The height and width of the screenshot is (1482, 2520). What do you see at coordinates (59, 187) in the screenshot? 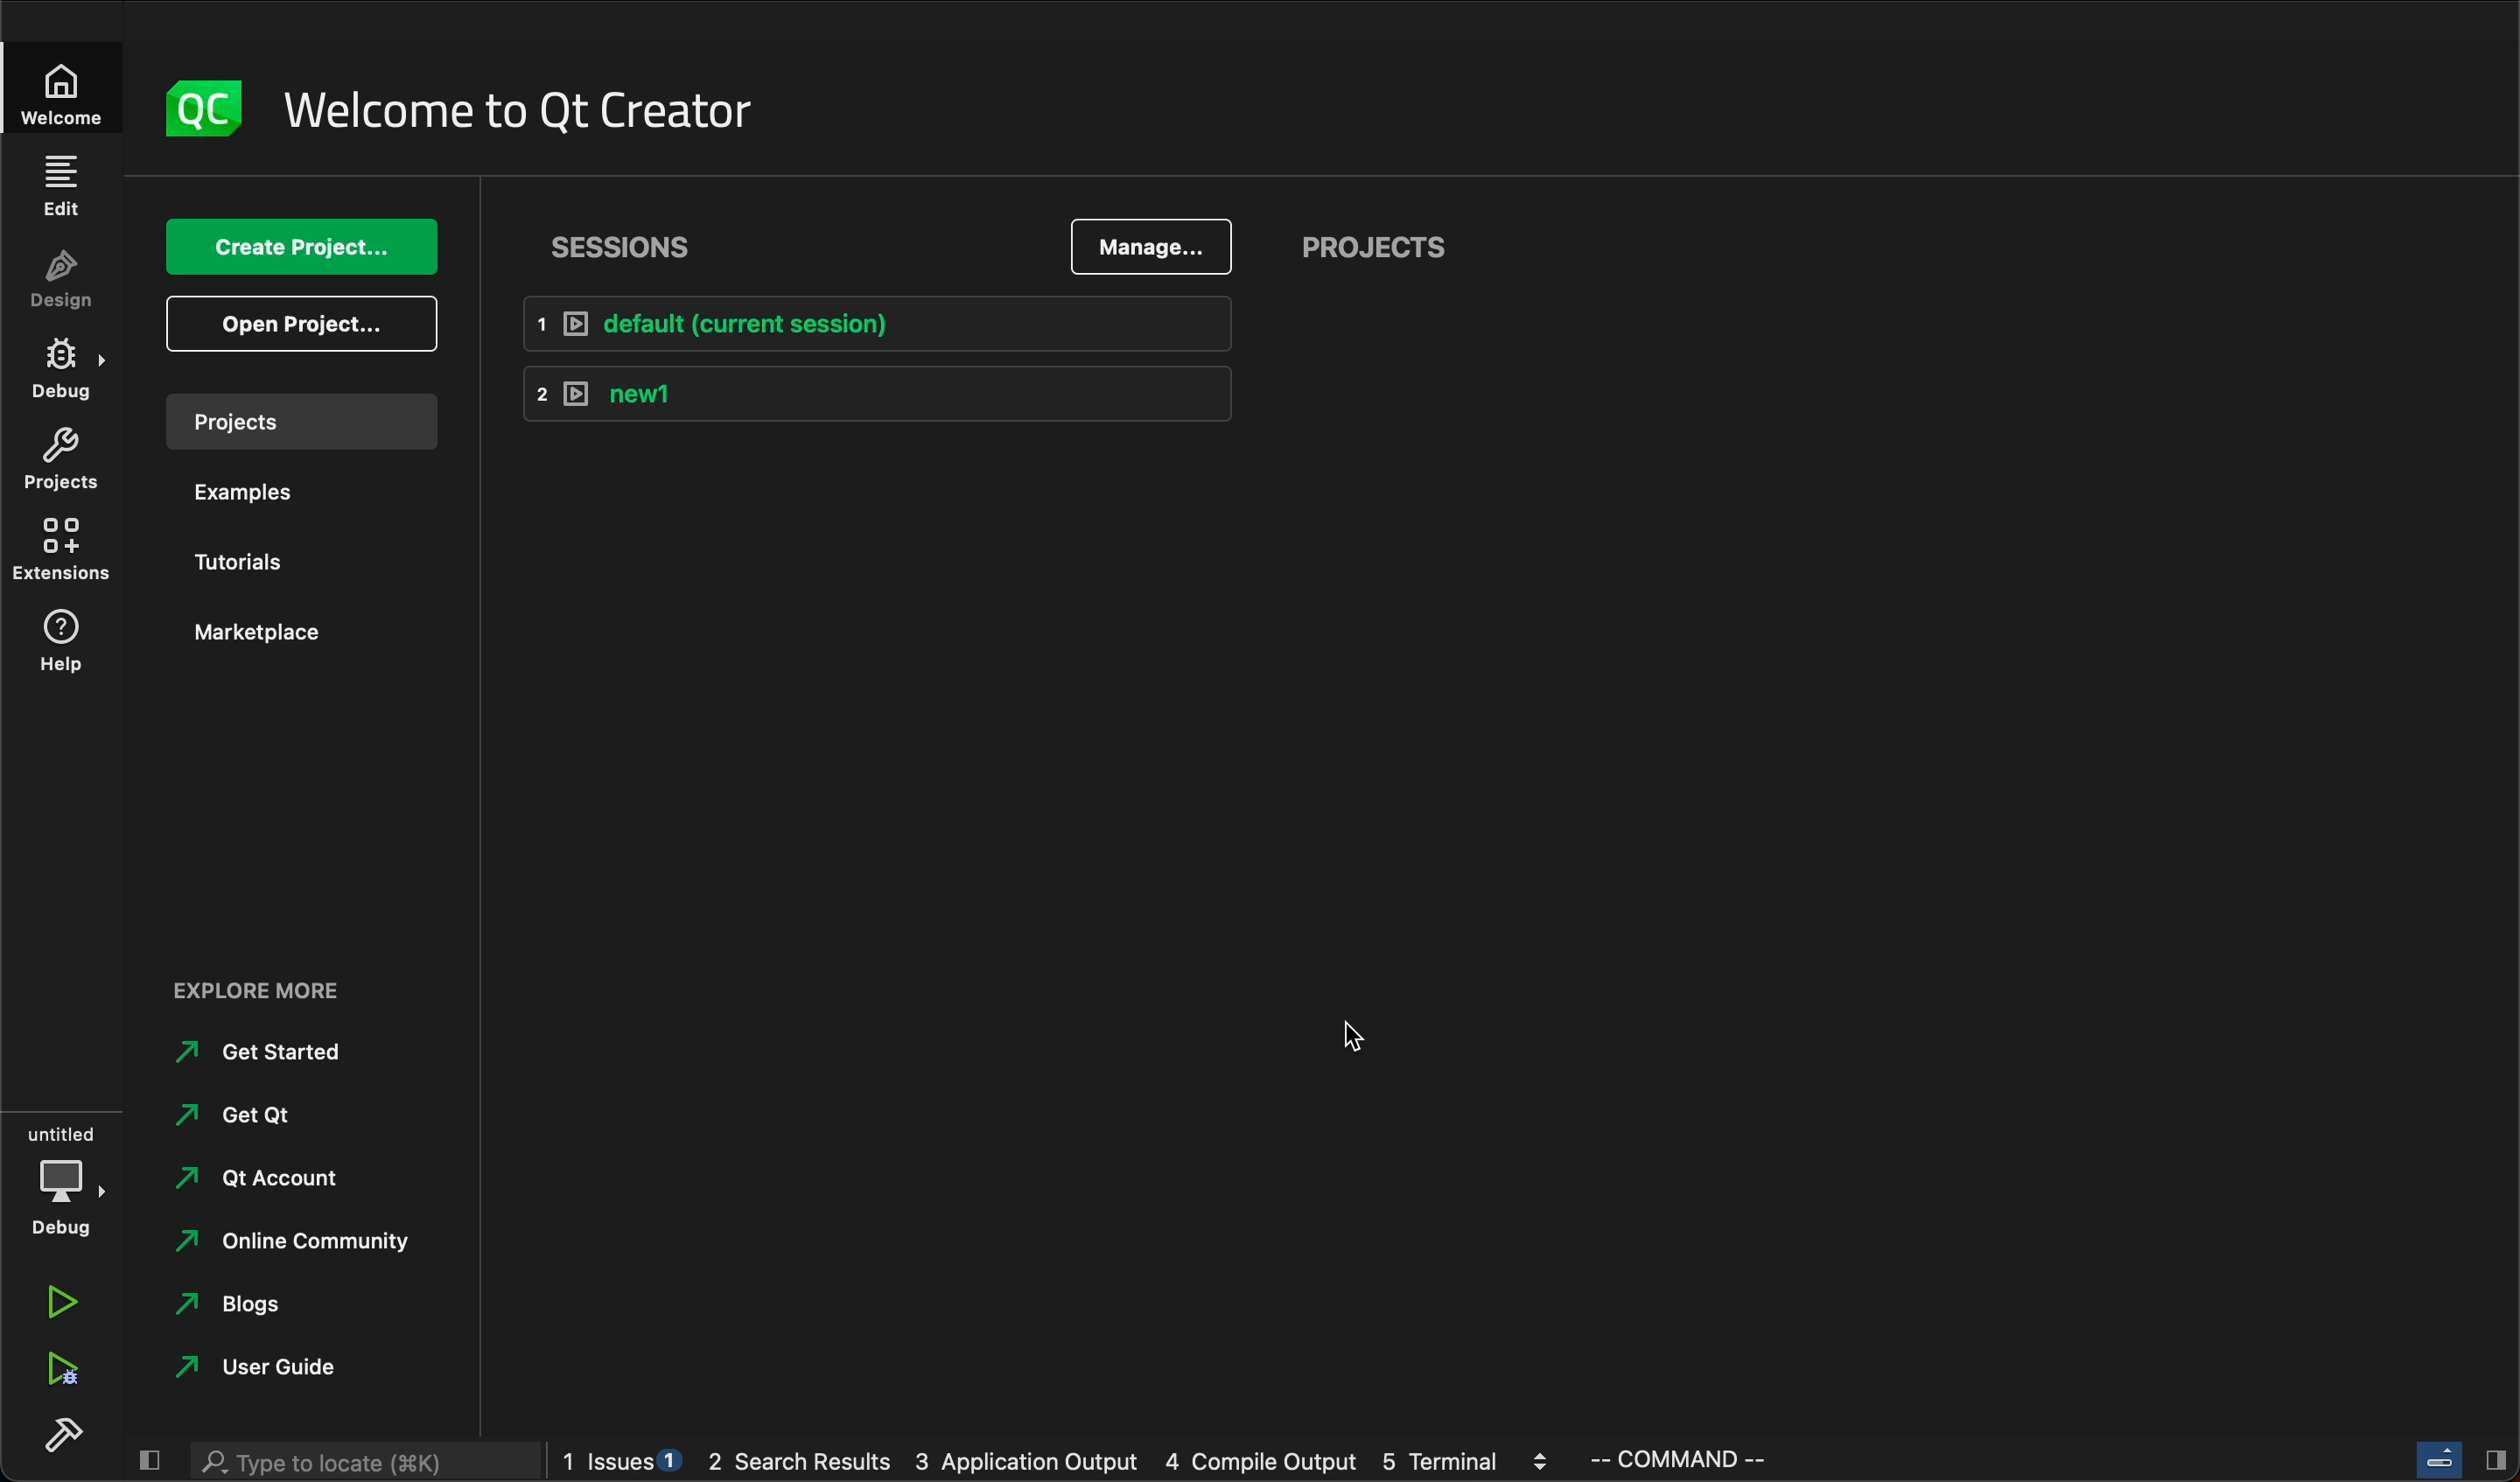
I see `edit` at bounding box center [59, 187].